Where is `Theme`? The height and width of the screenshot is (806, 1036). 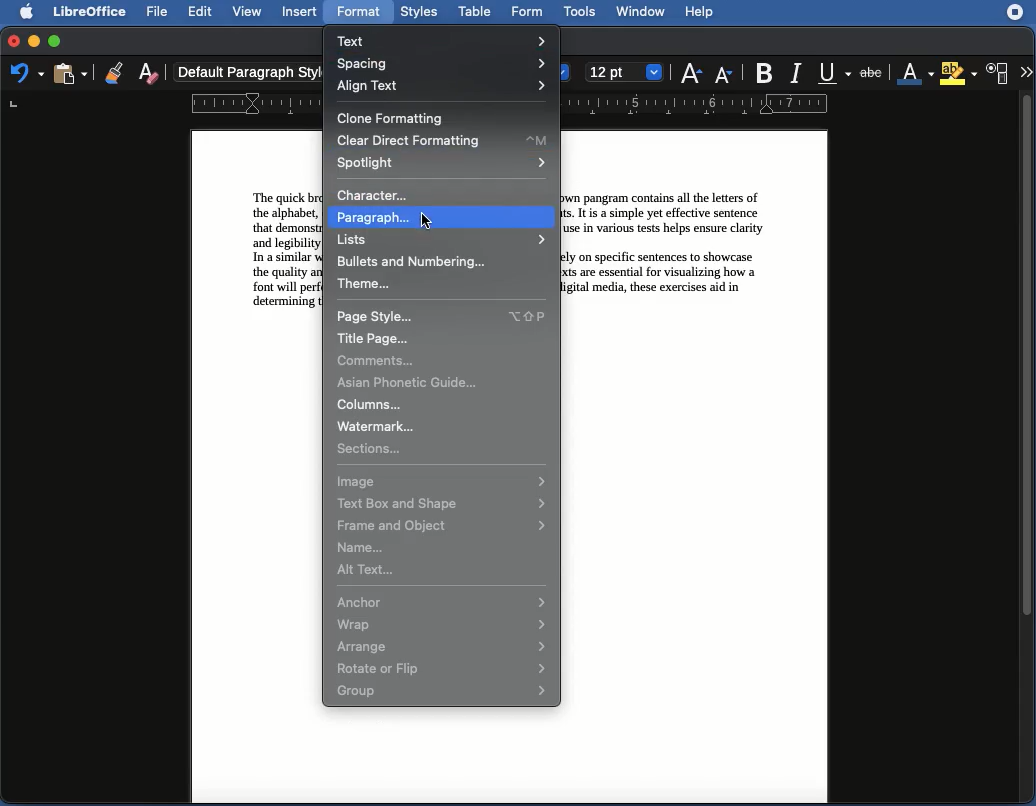
Theme is located at coordinates (371, 283).